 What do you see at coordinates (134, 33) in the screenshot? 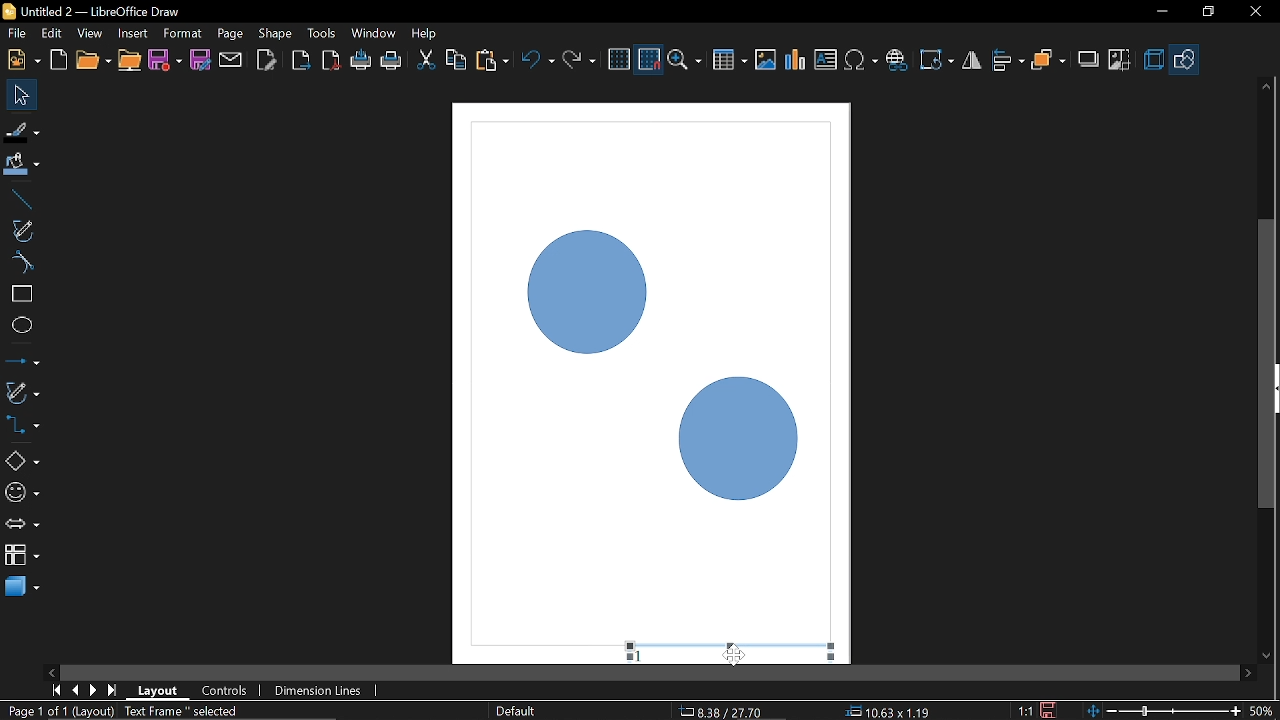
I see `Insert` at bounding box center [134, 33].